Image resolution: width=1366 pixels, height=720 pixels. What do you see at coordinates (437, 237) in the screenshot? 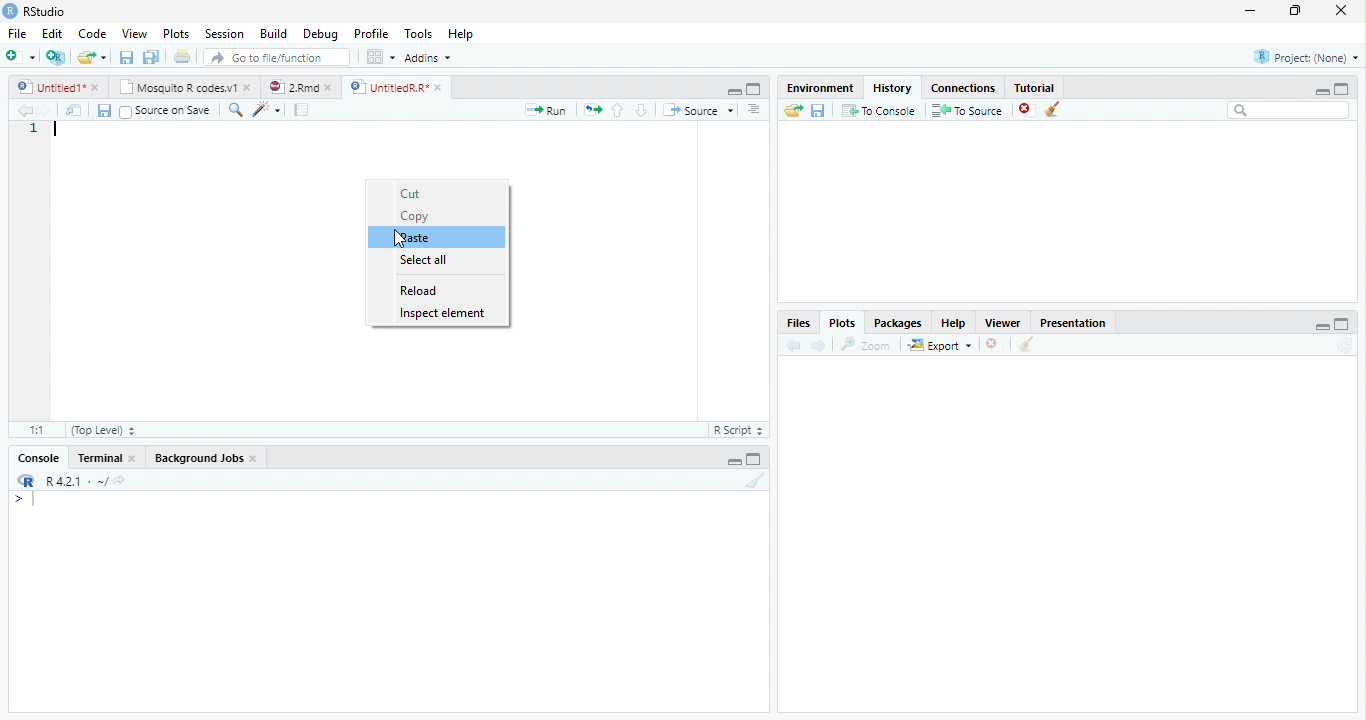
I see `Paste` at bounding box center [437, 237].